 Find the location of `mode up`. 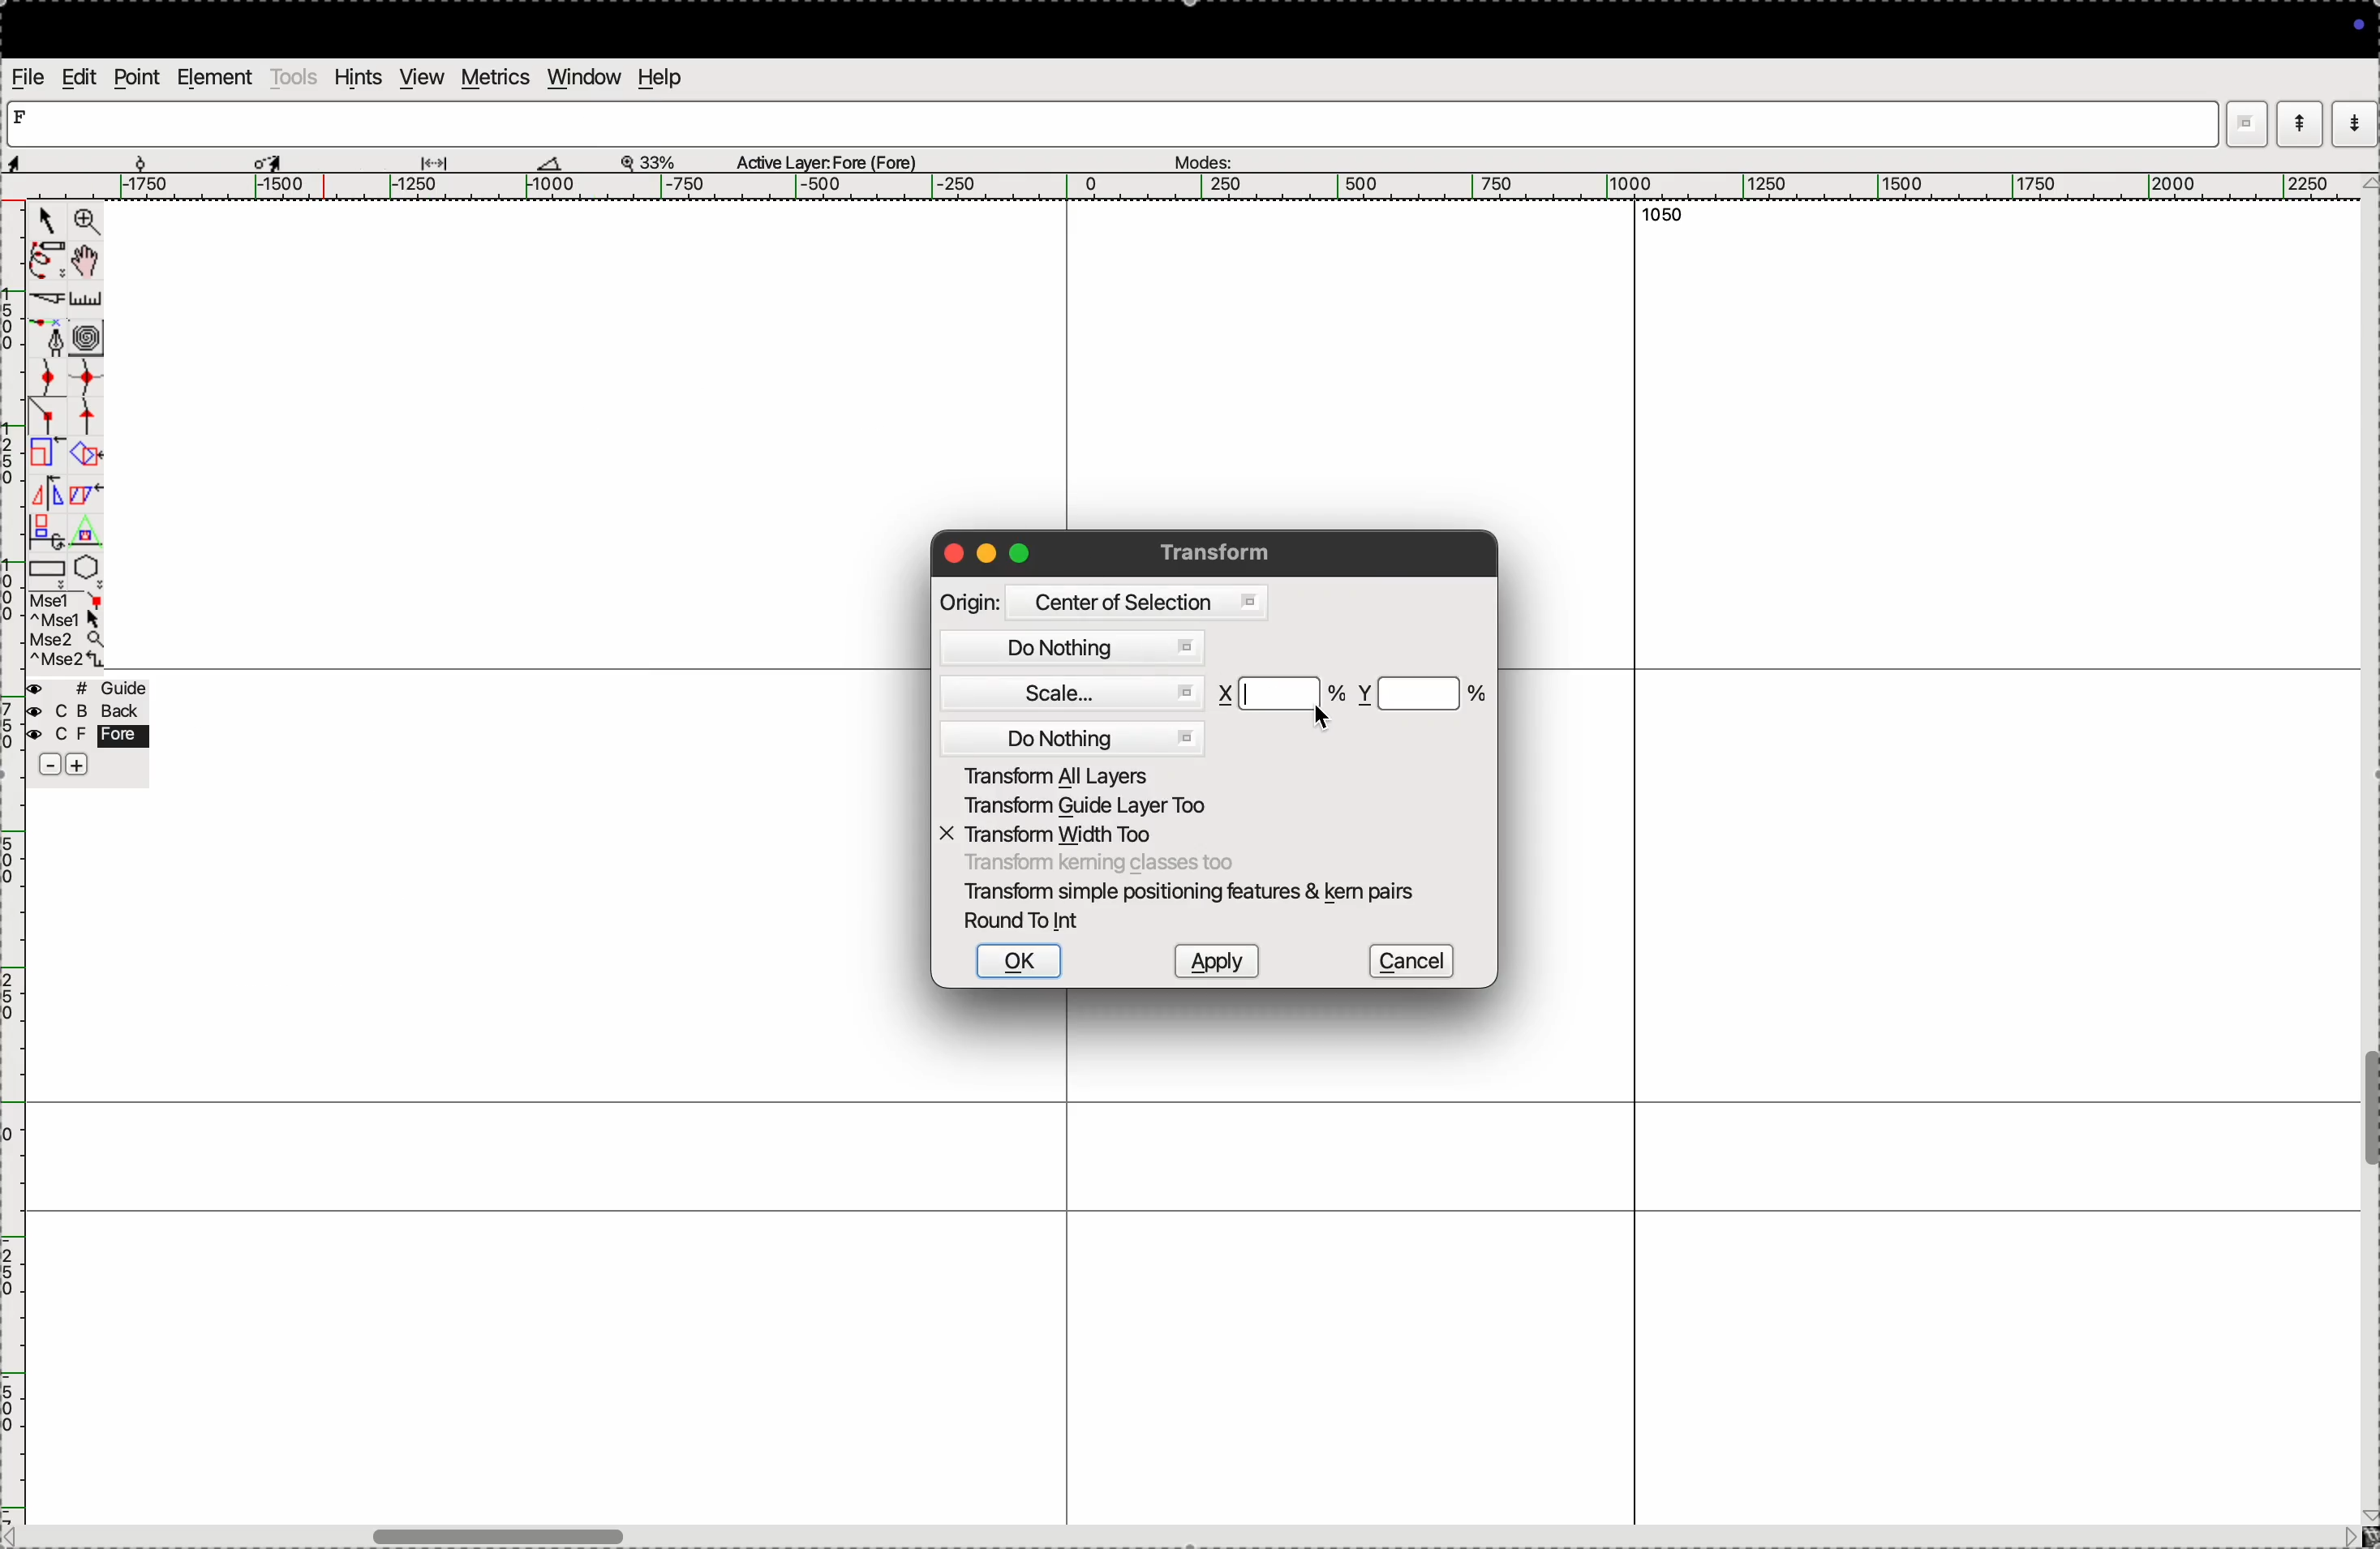

mode up is located at coordinates (2297, 124).